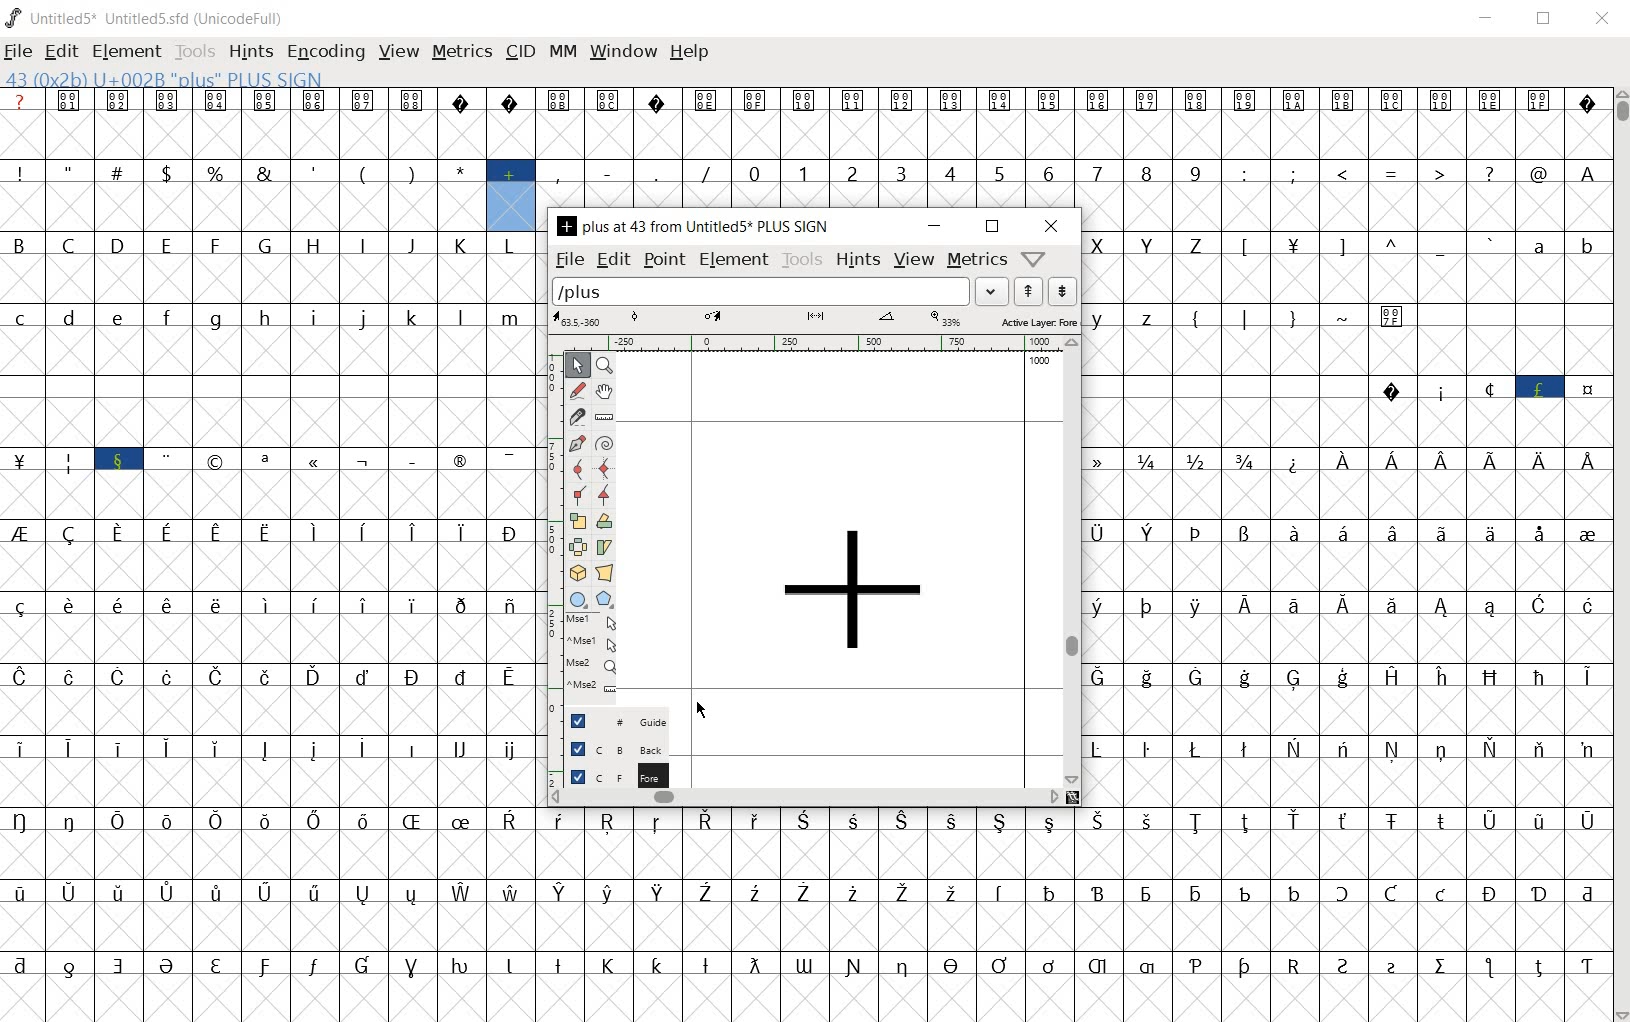  Describe the element at coordinates (605, 467) in the screenshot. I see `add a curve point always either horizontal or vertical` at that location.